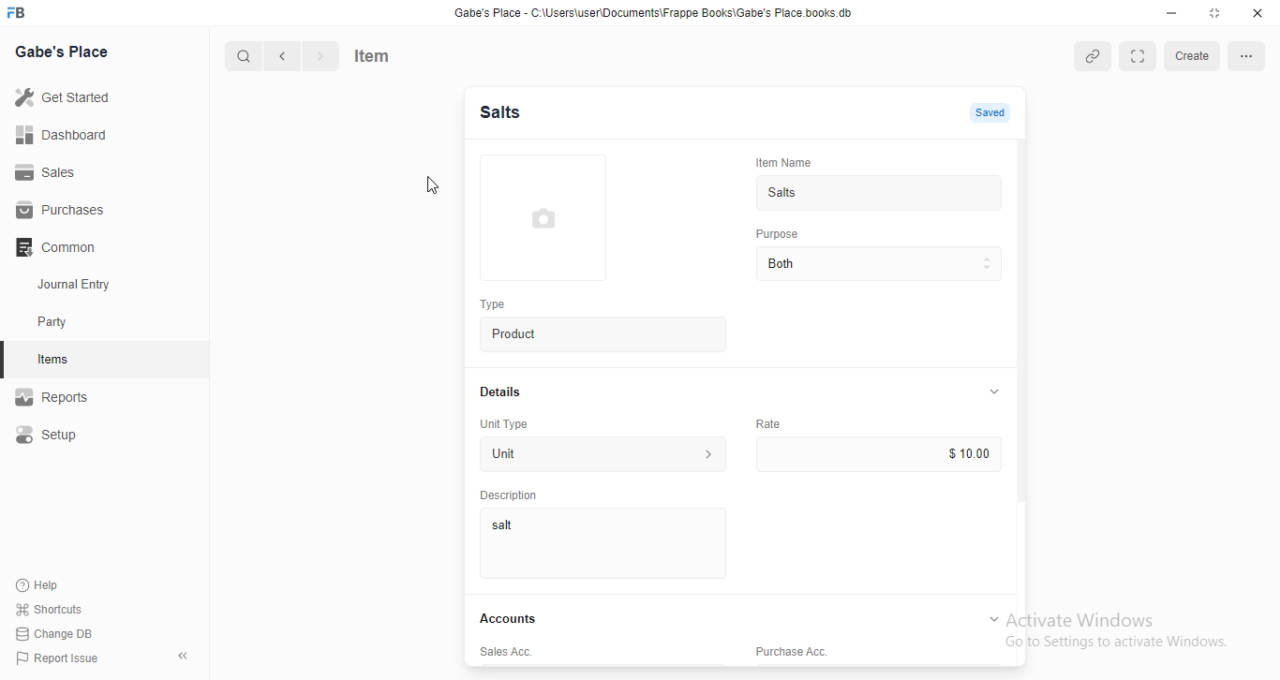  I want to click on Reports, so click(61, 396).